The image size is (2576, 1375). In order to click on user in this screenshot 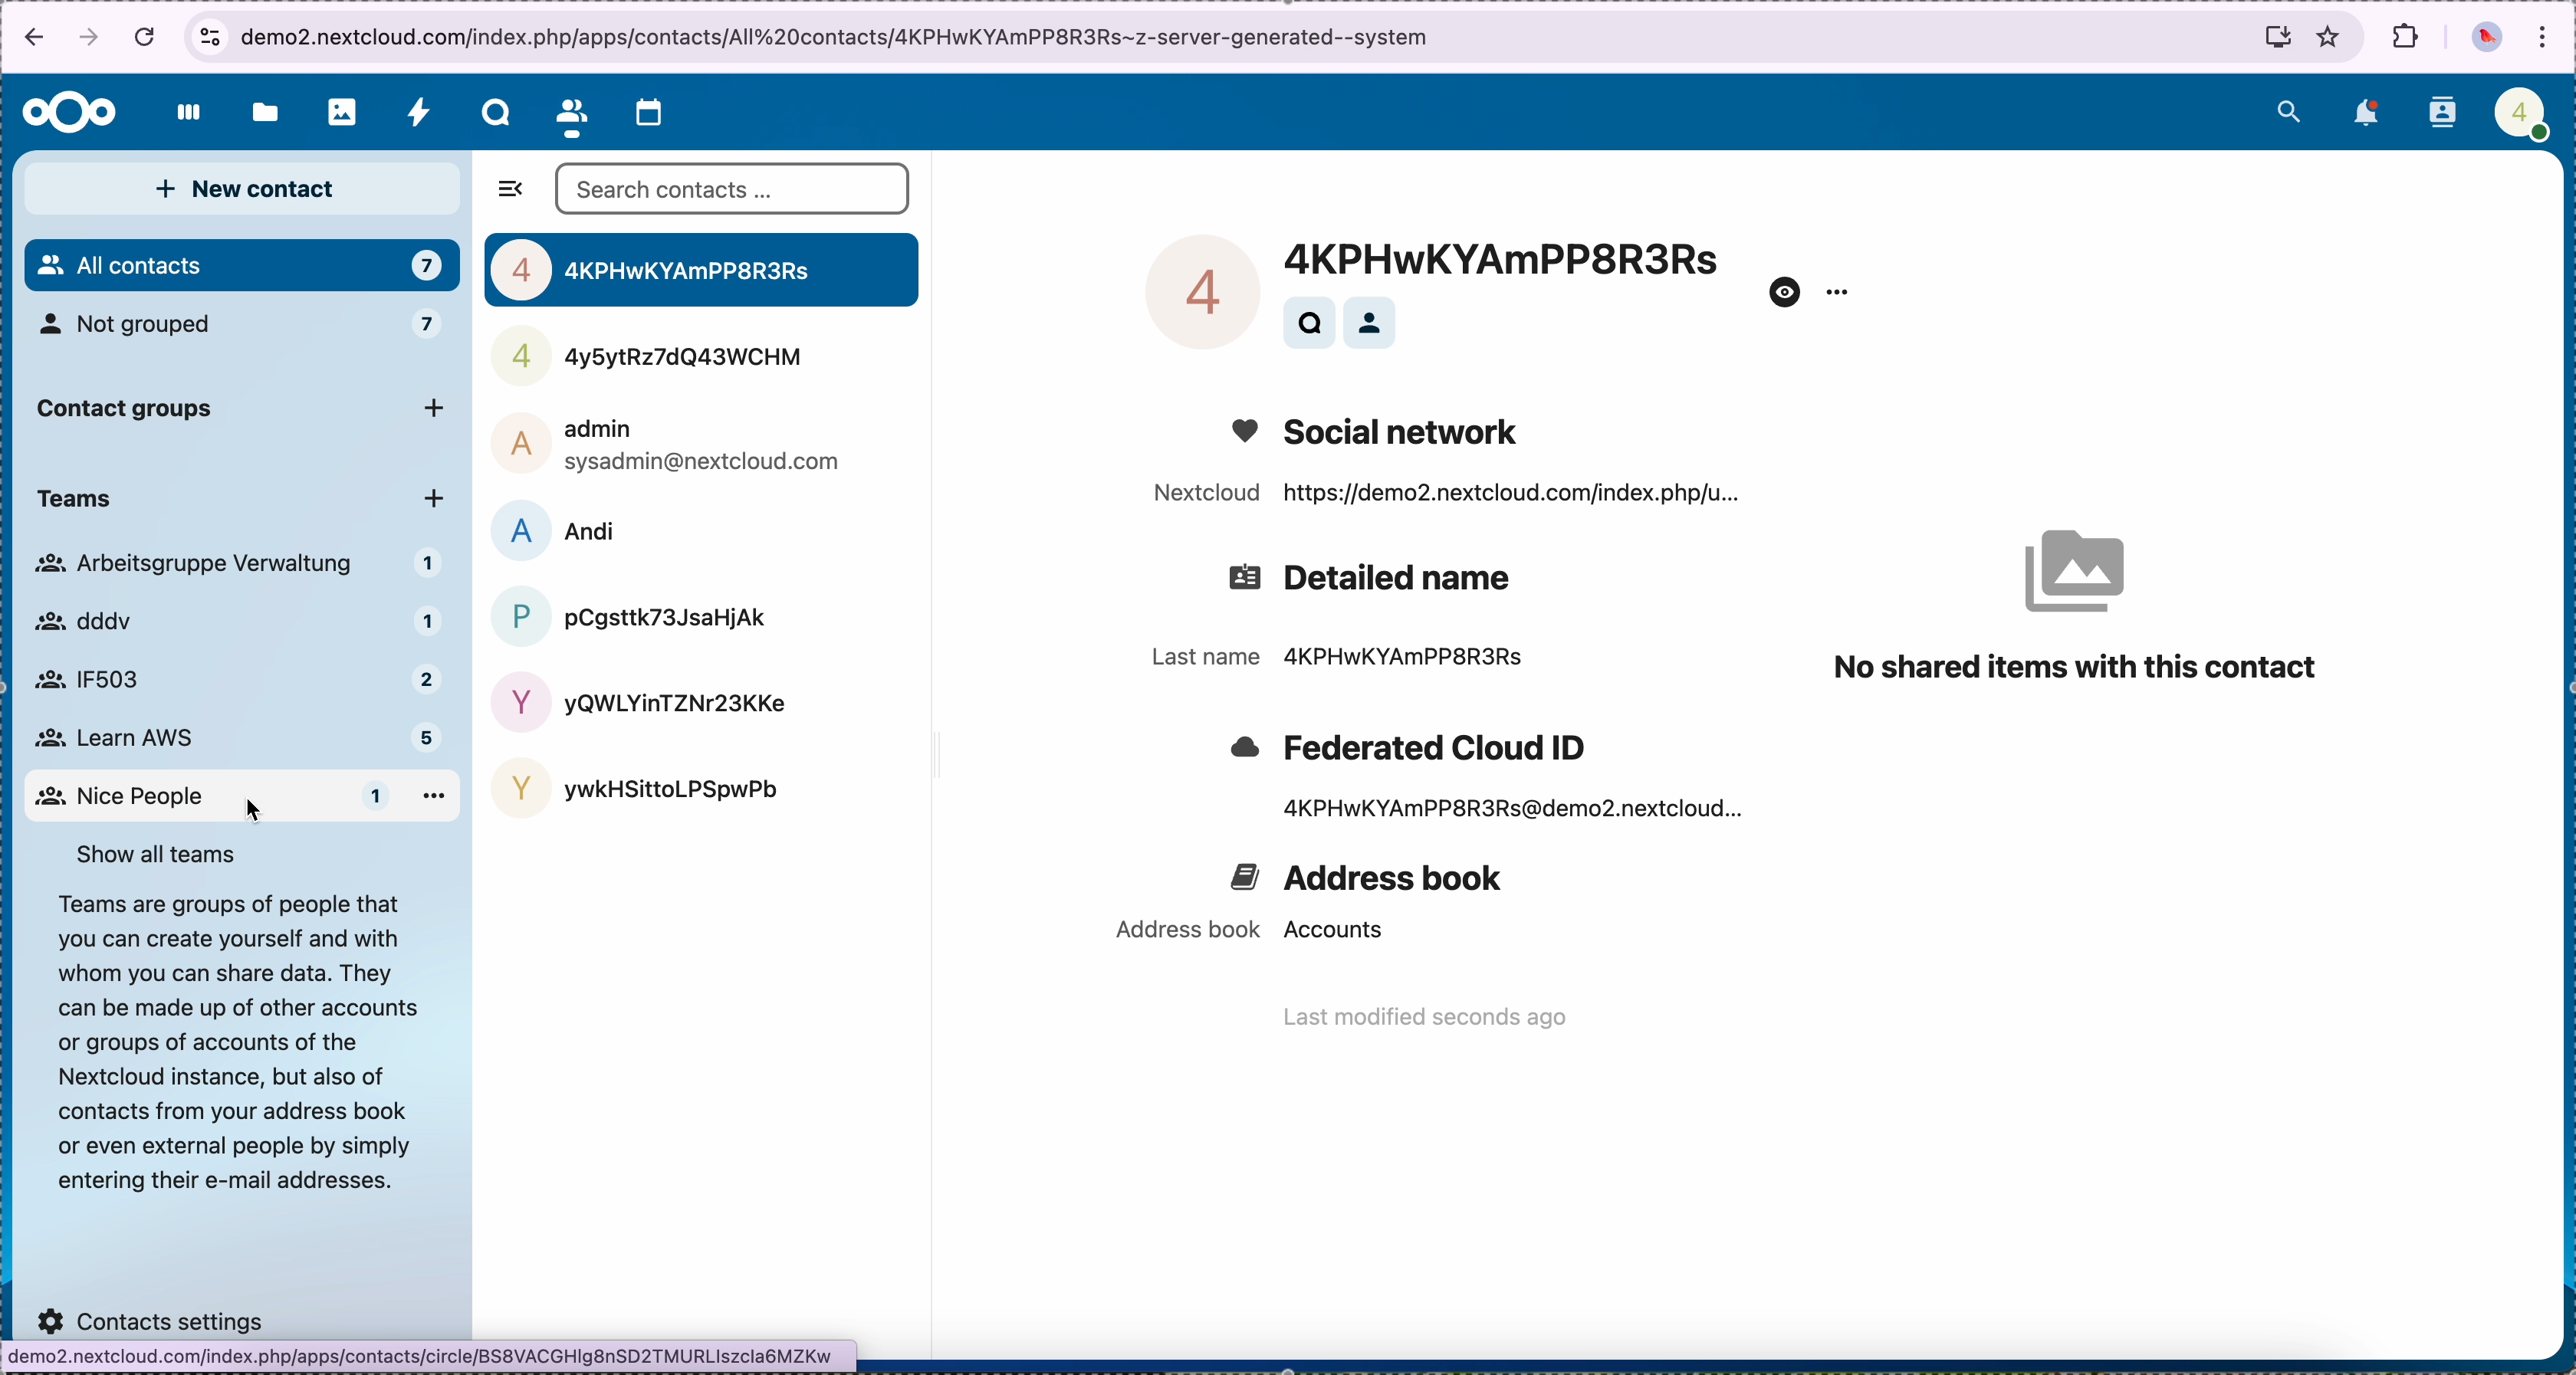, I will do `click(637, 785)`.